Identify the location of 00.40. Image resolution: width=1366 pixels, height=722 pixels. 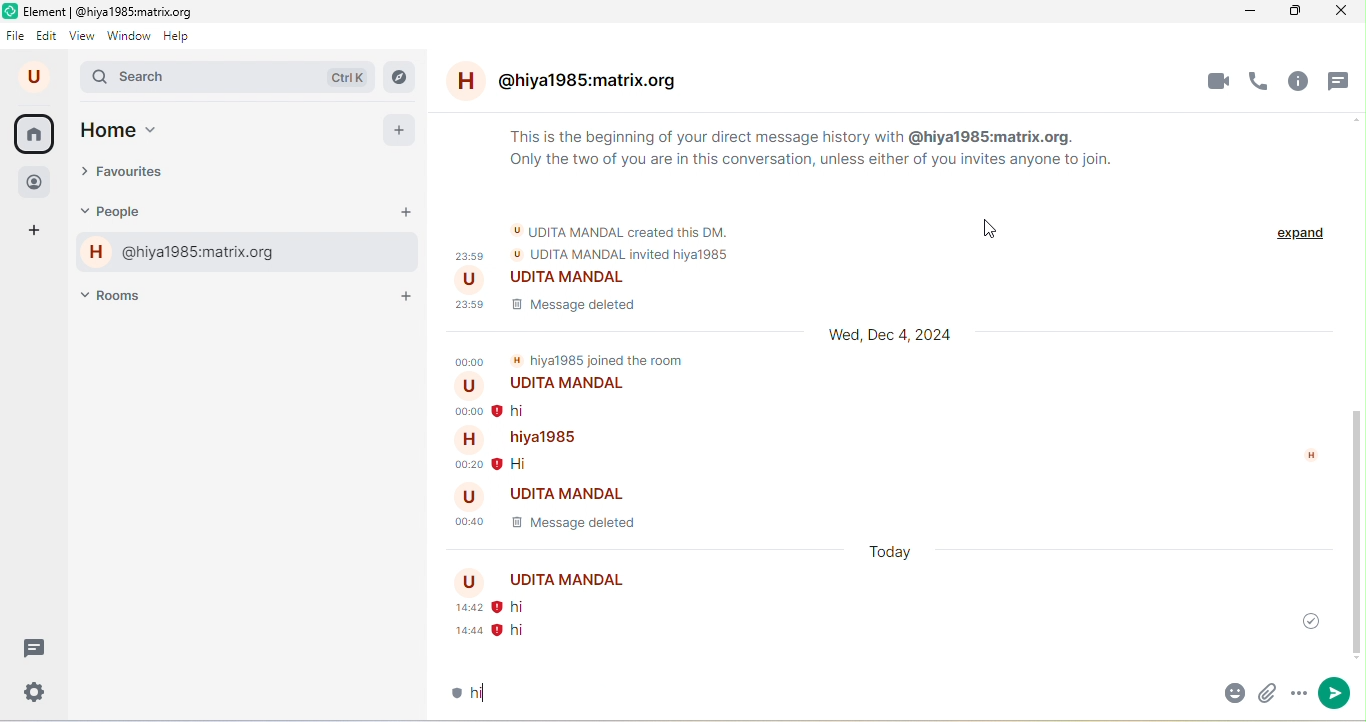
(465, 523).